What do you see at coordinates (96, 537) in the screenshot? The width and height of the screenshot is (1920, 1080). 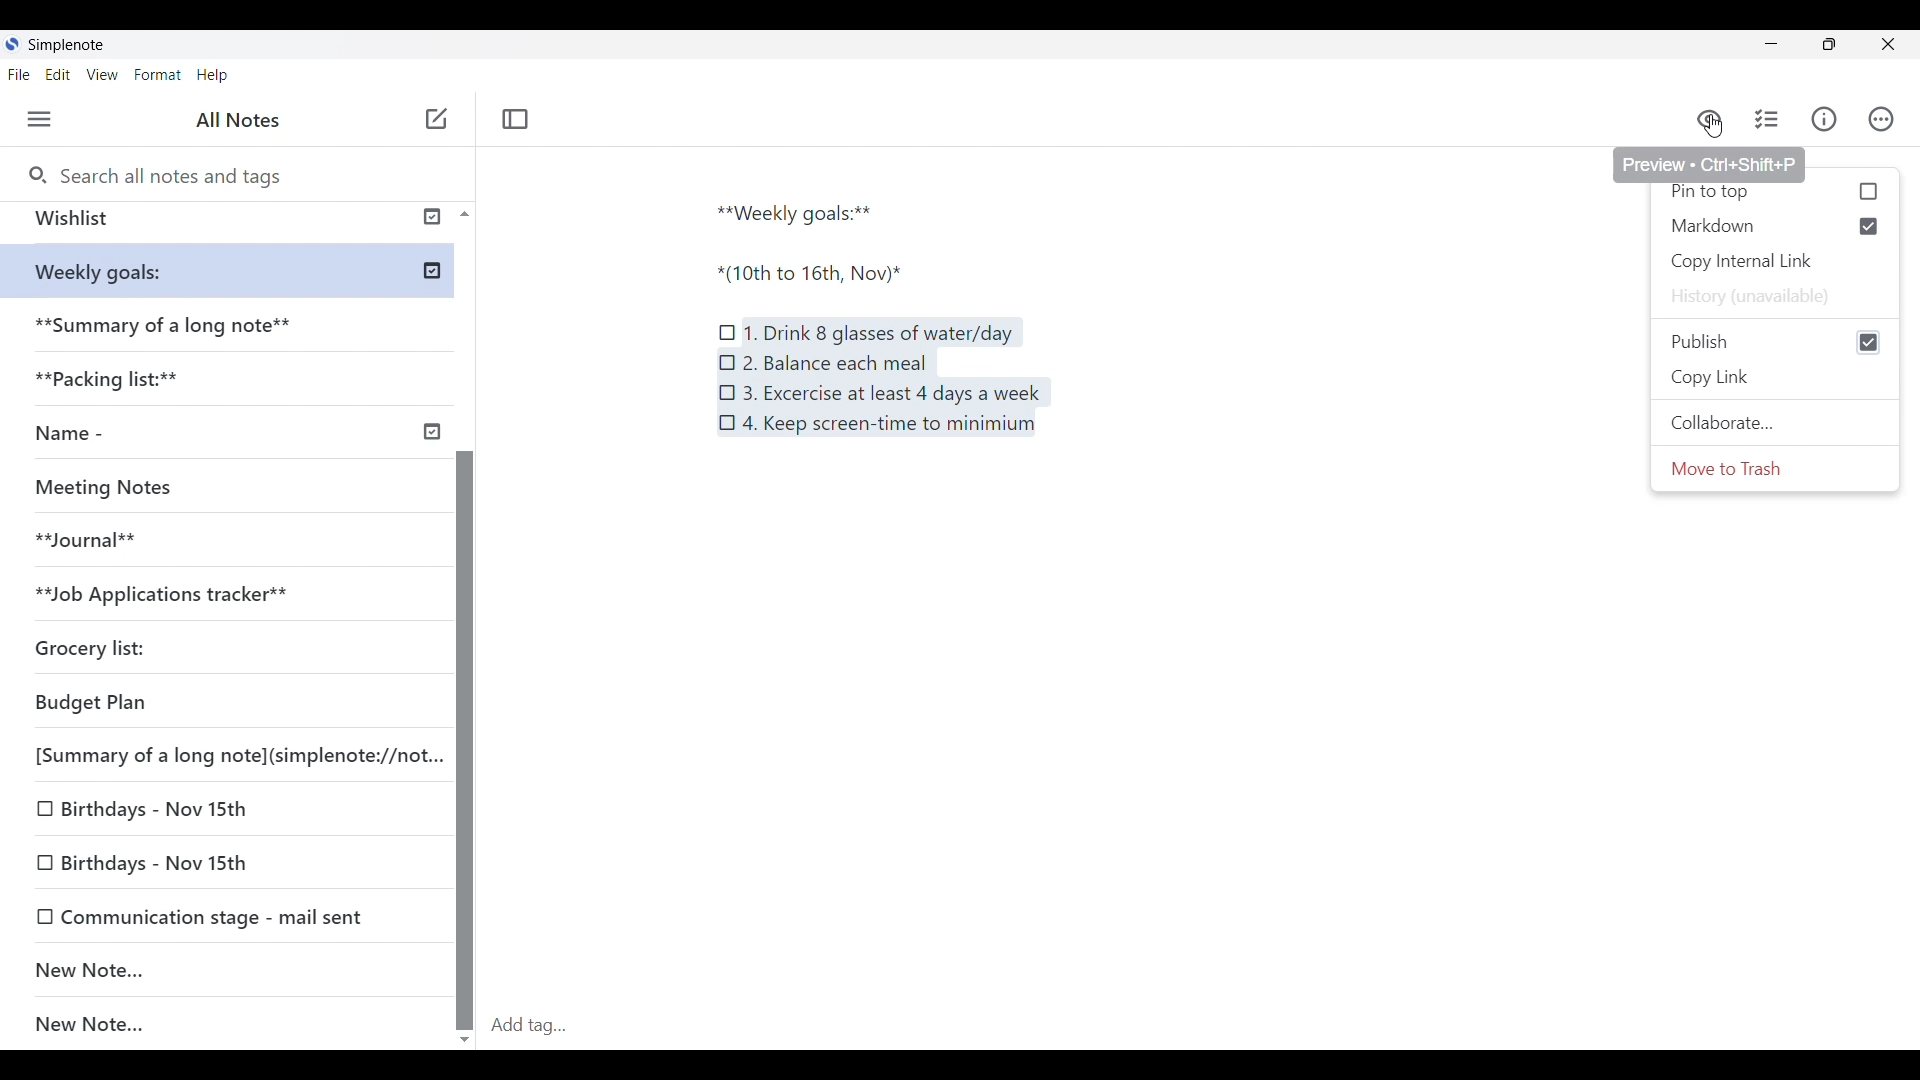 I see `**Journal**` at bounding box center [96, 537].